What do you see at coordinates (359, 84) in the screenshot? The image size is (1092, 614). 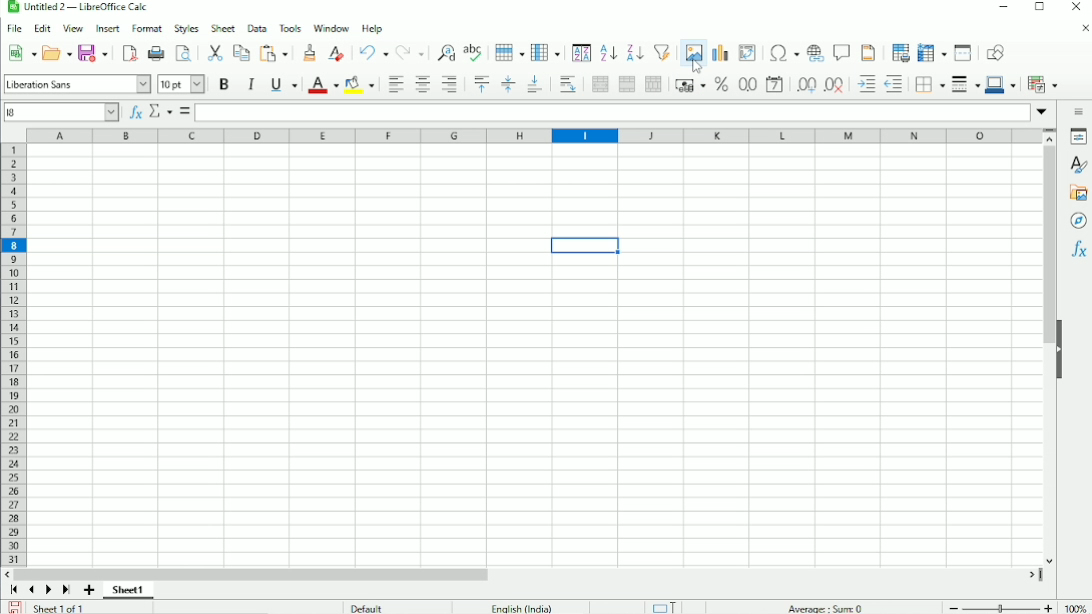 I see `Background color` at bounding box center [359, 84].